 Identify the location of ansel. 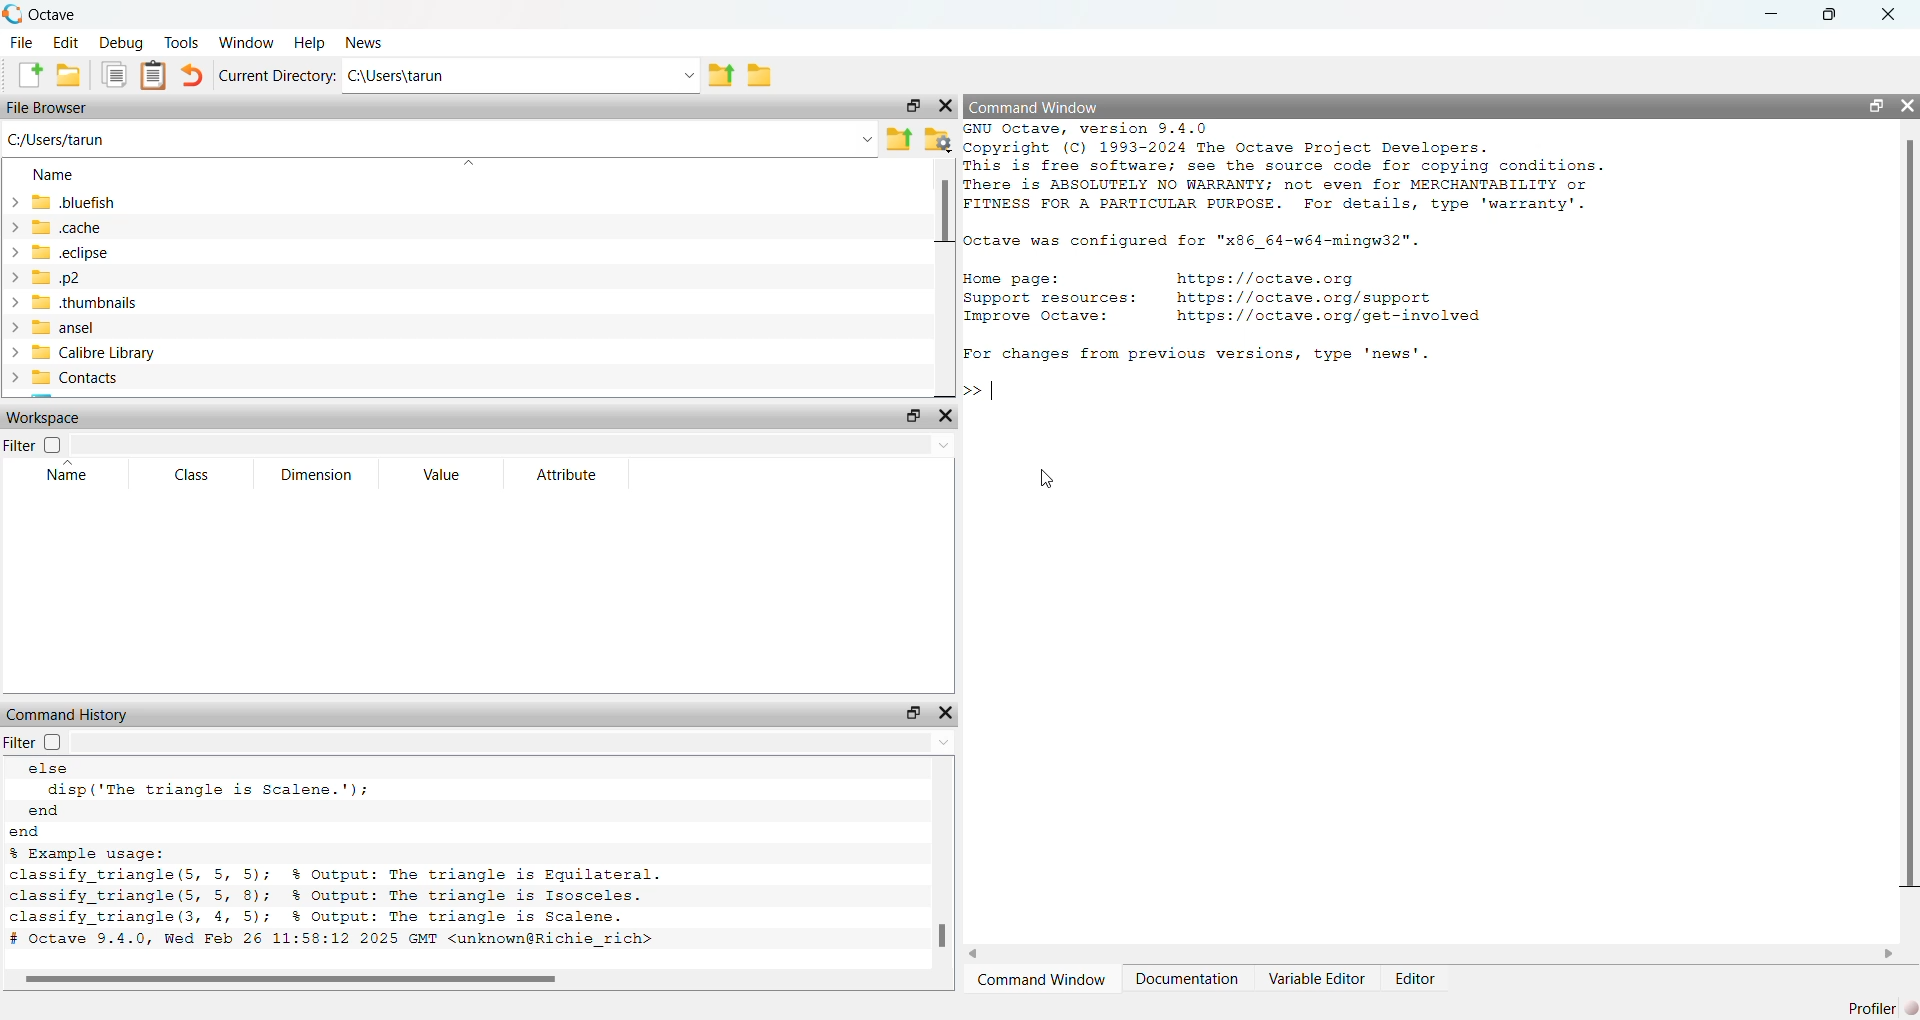
(85, 327).